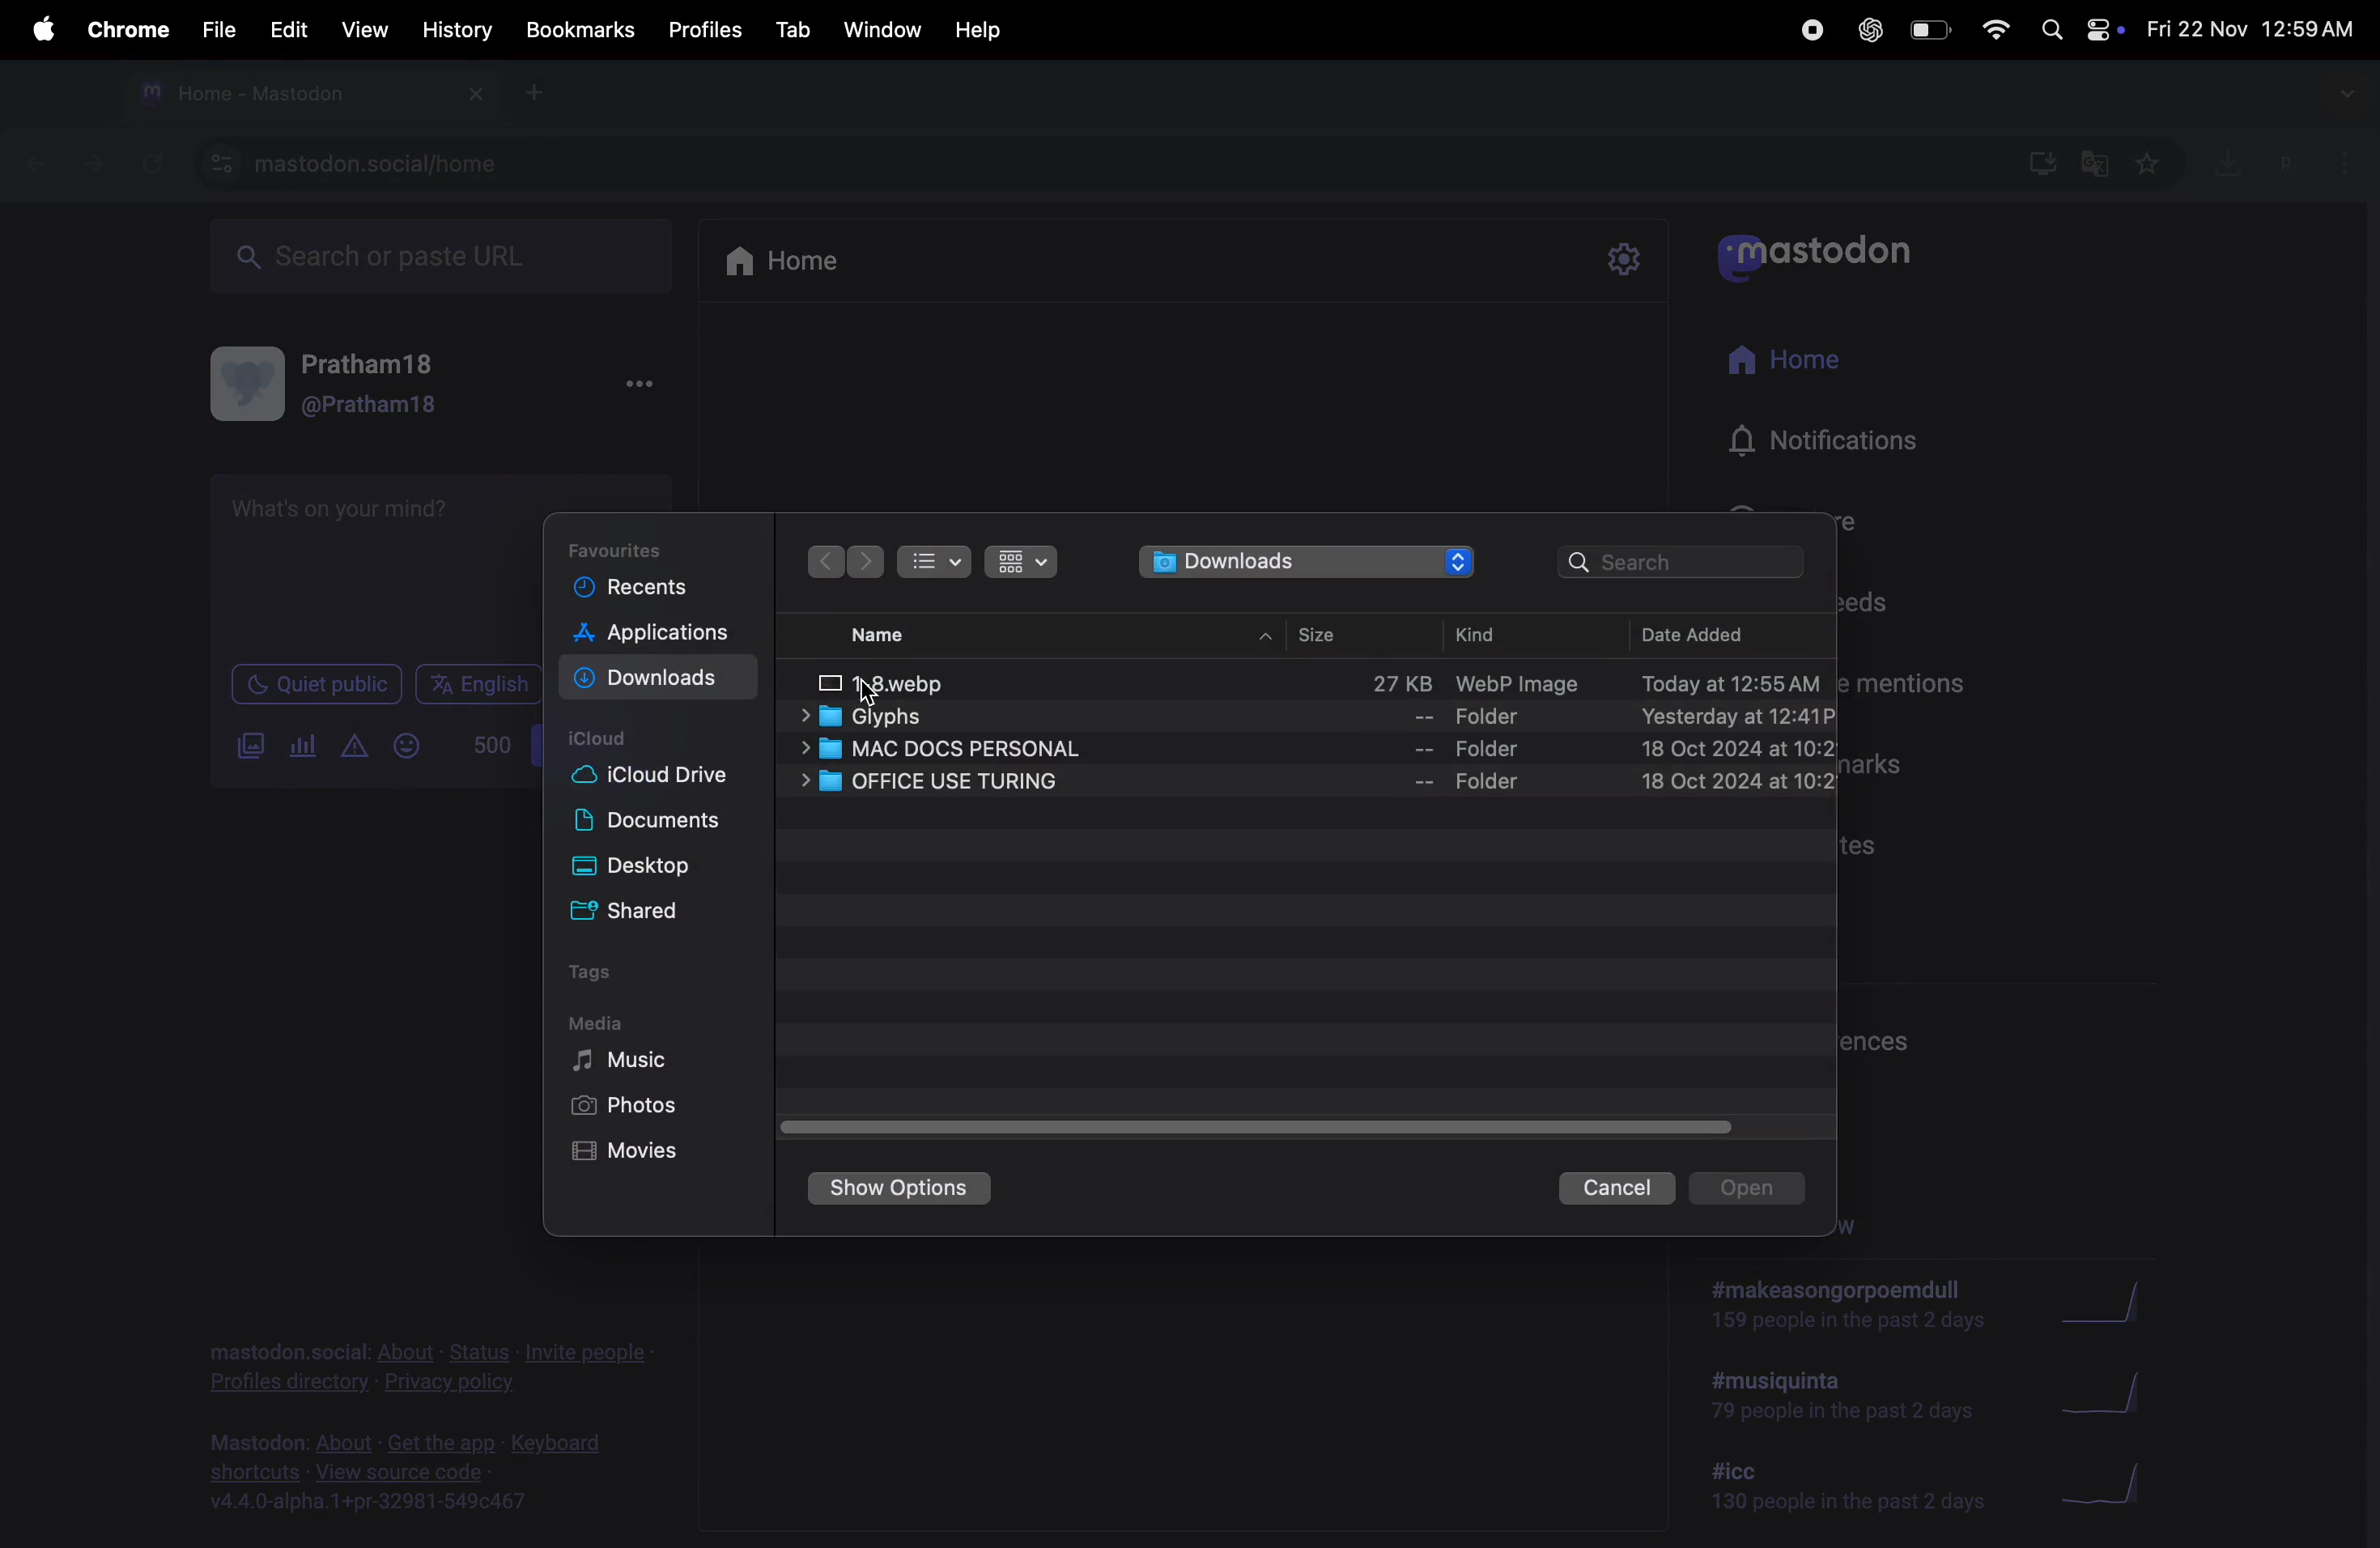 The image size is (2380, 1548). Describe the element at coordinates (561, 1444) in the screenshot. I see `keyboard` at that location.